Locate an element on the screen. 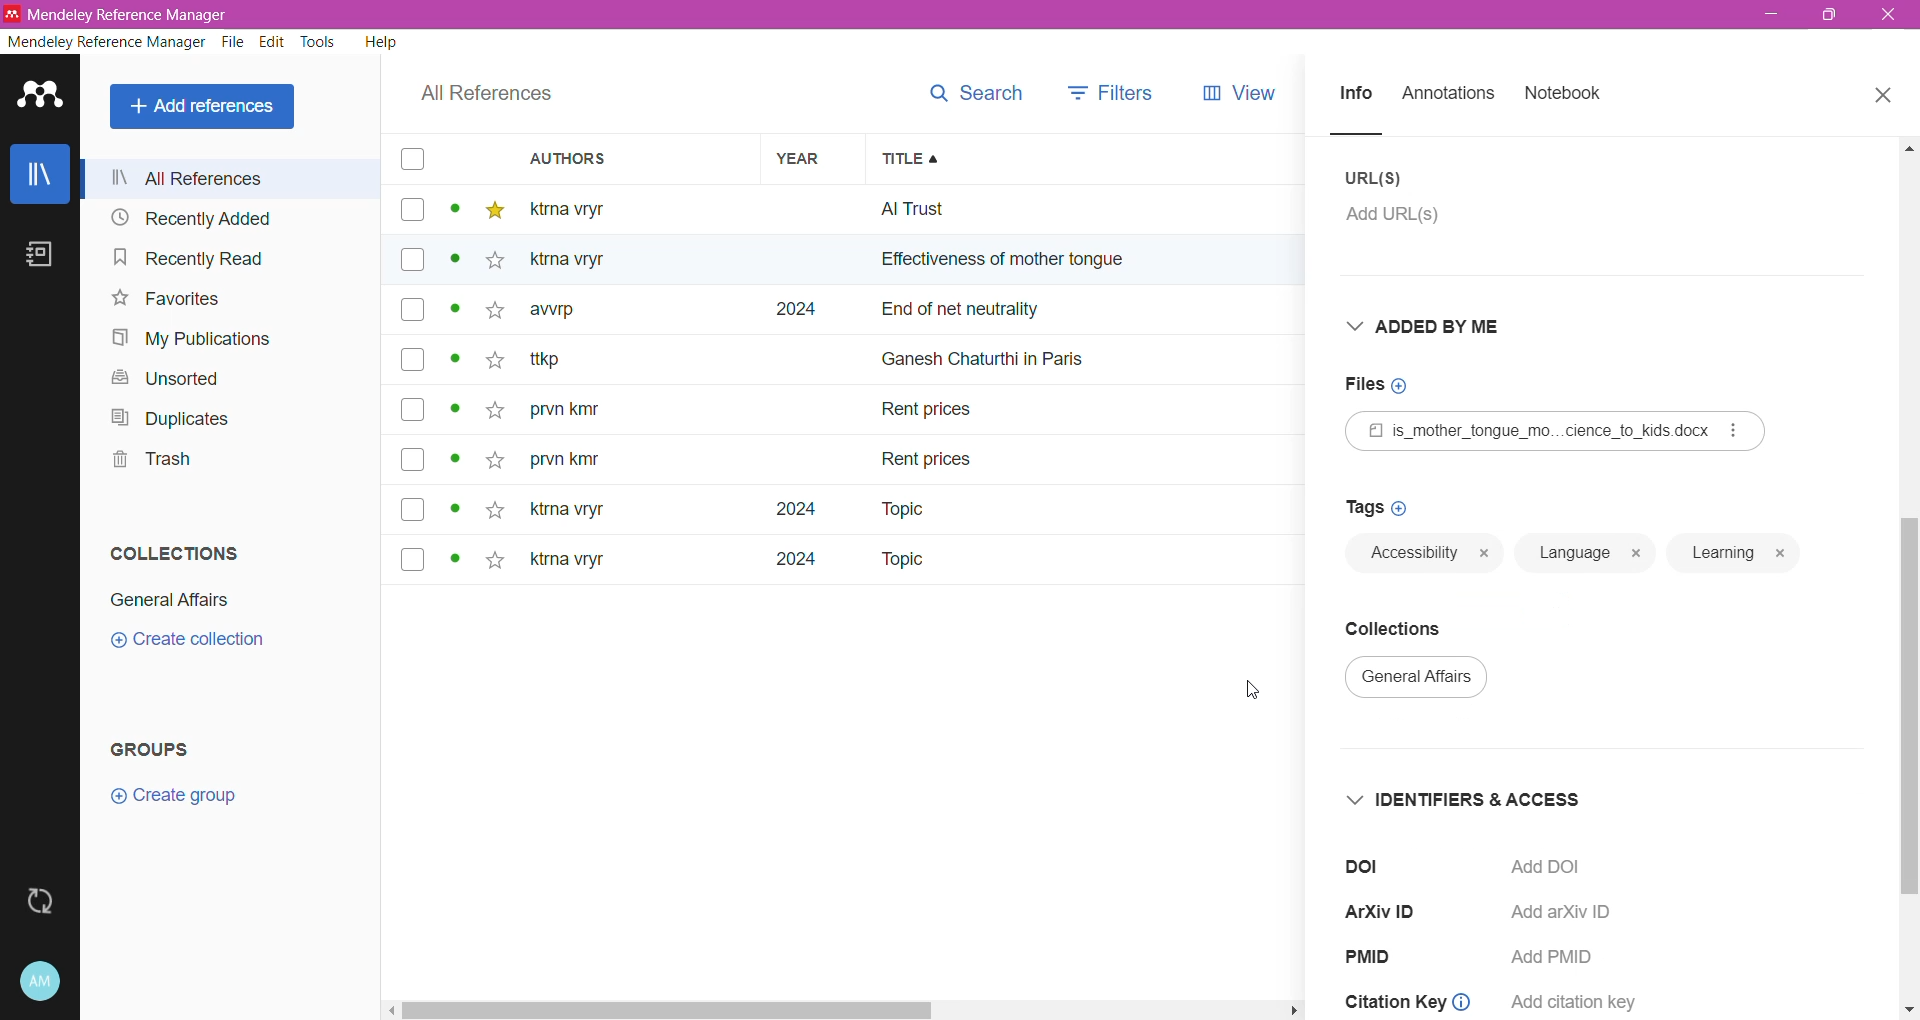  Topic is located at coordinates (889, 509).